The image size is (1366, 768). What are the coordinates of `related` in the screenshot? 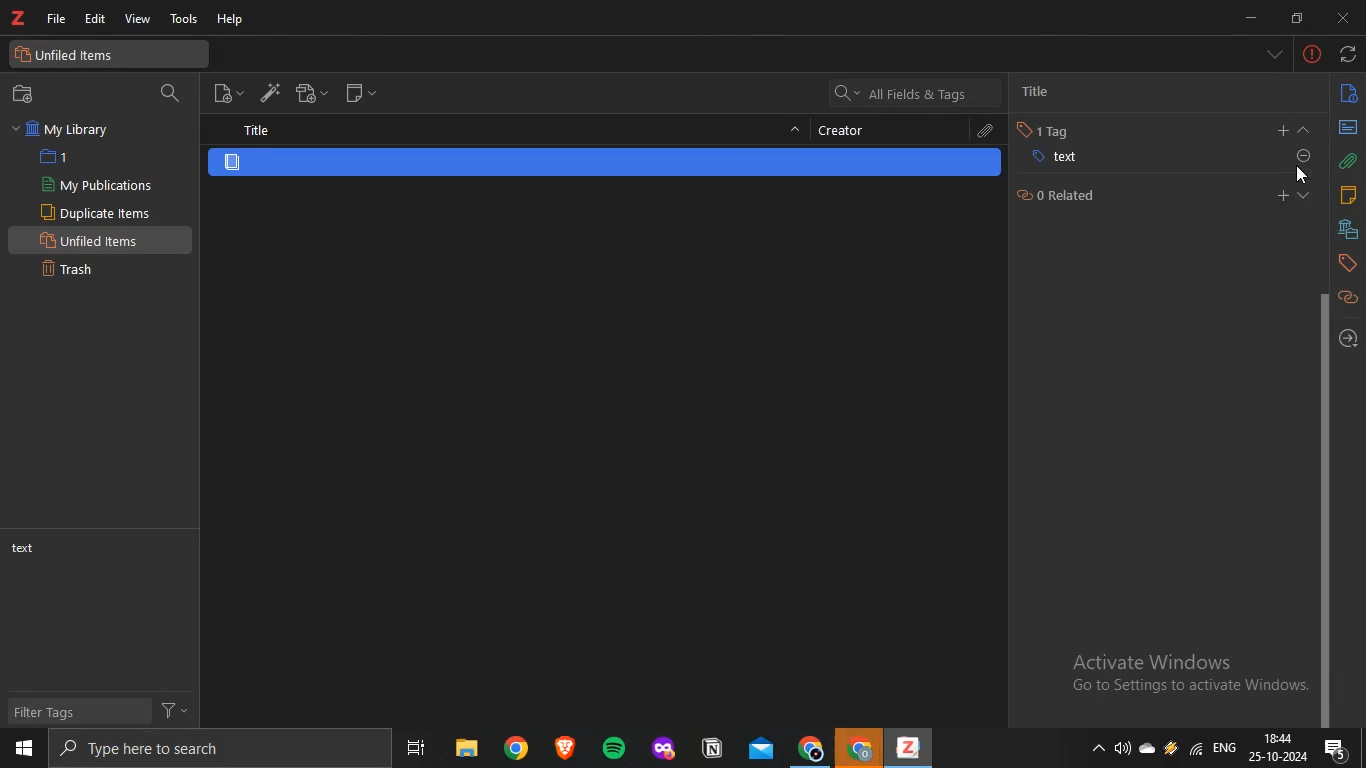 It's located at (1061, 193).